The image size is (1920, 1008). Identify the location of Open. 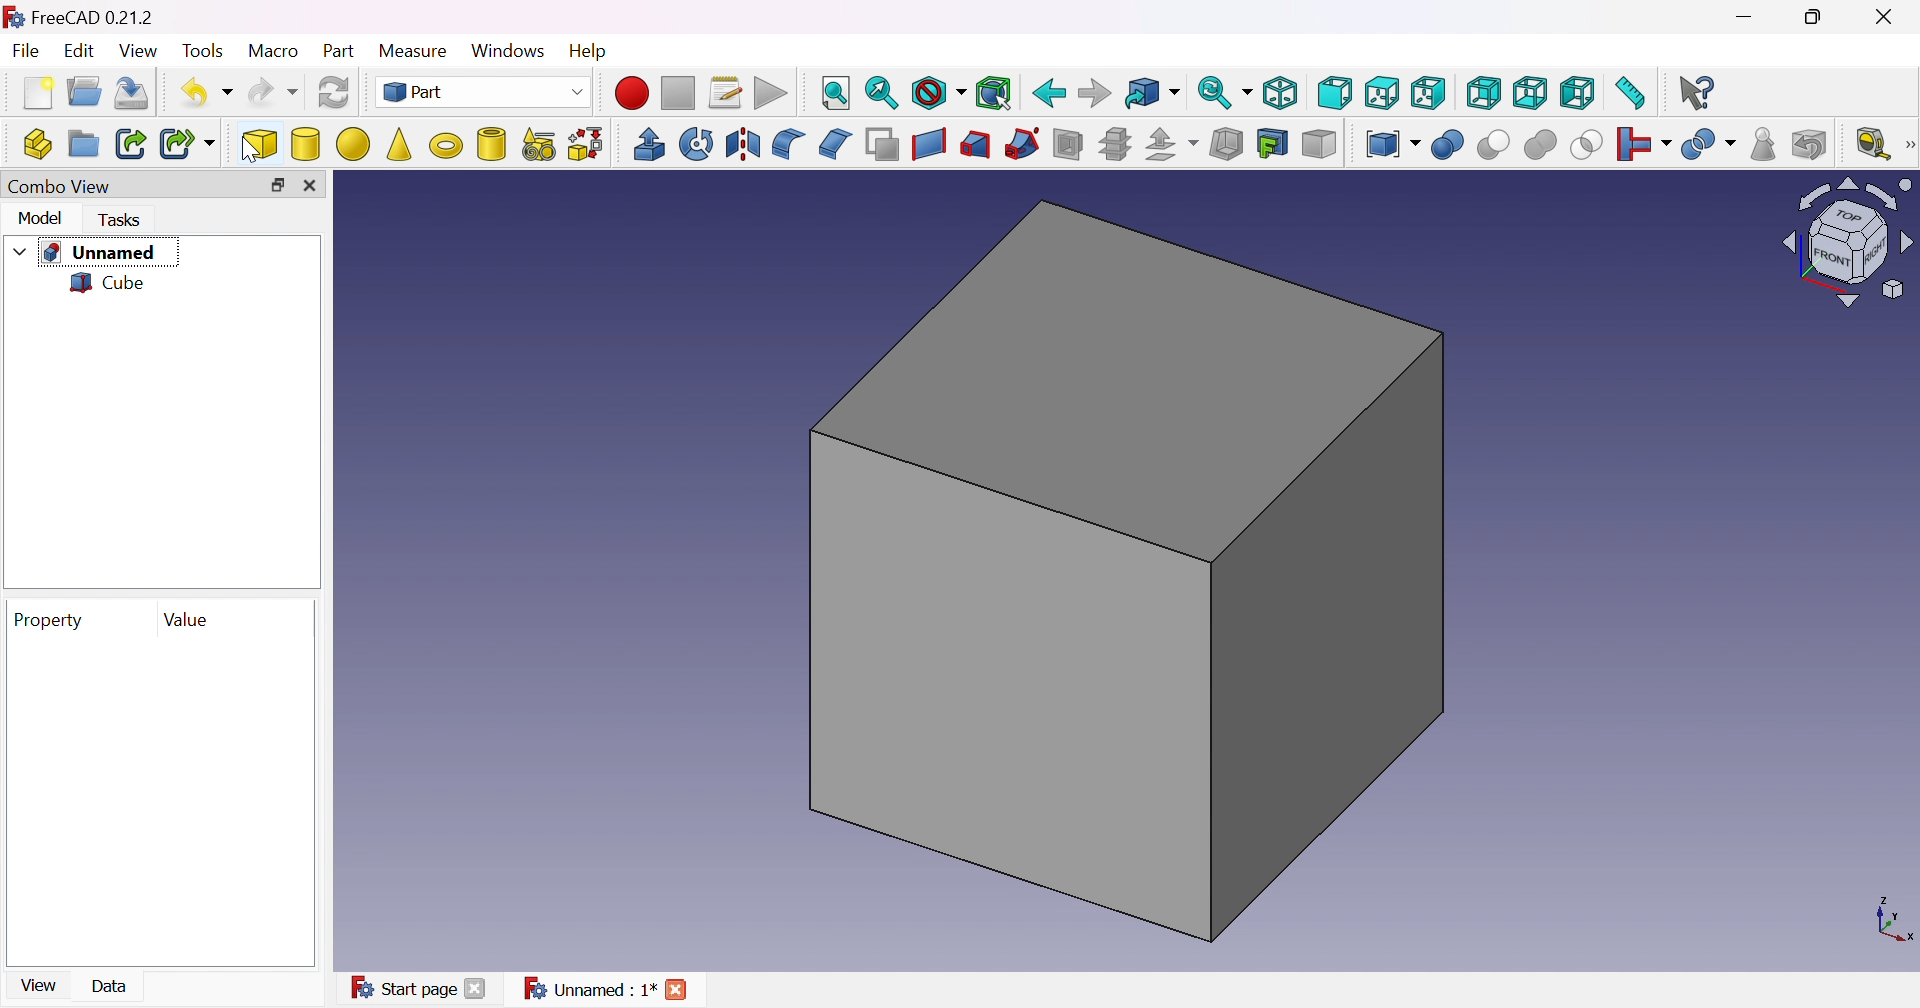
(84, 89).